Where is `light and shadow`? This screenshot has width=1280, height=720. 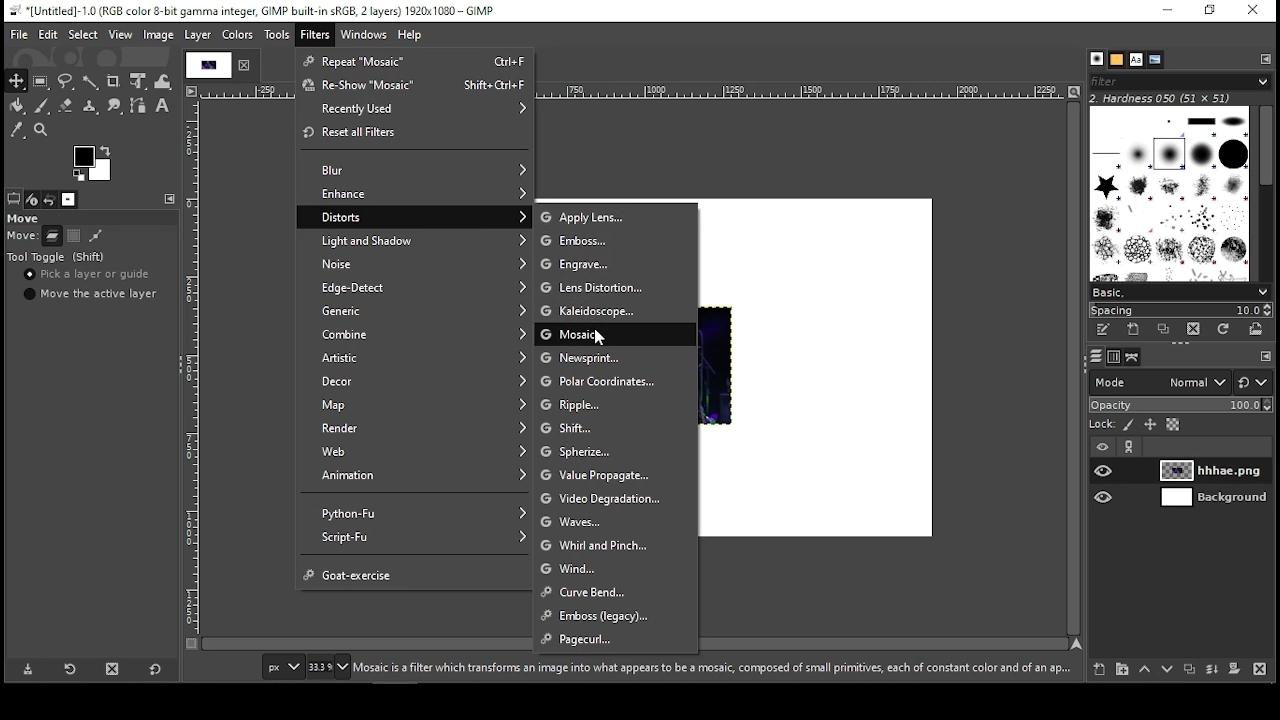 light and shadow is located at coordinates (416, 240).